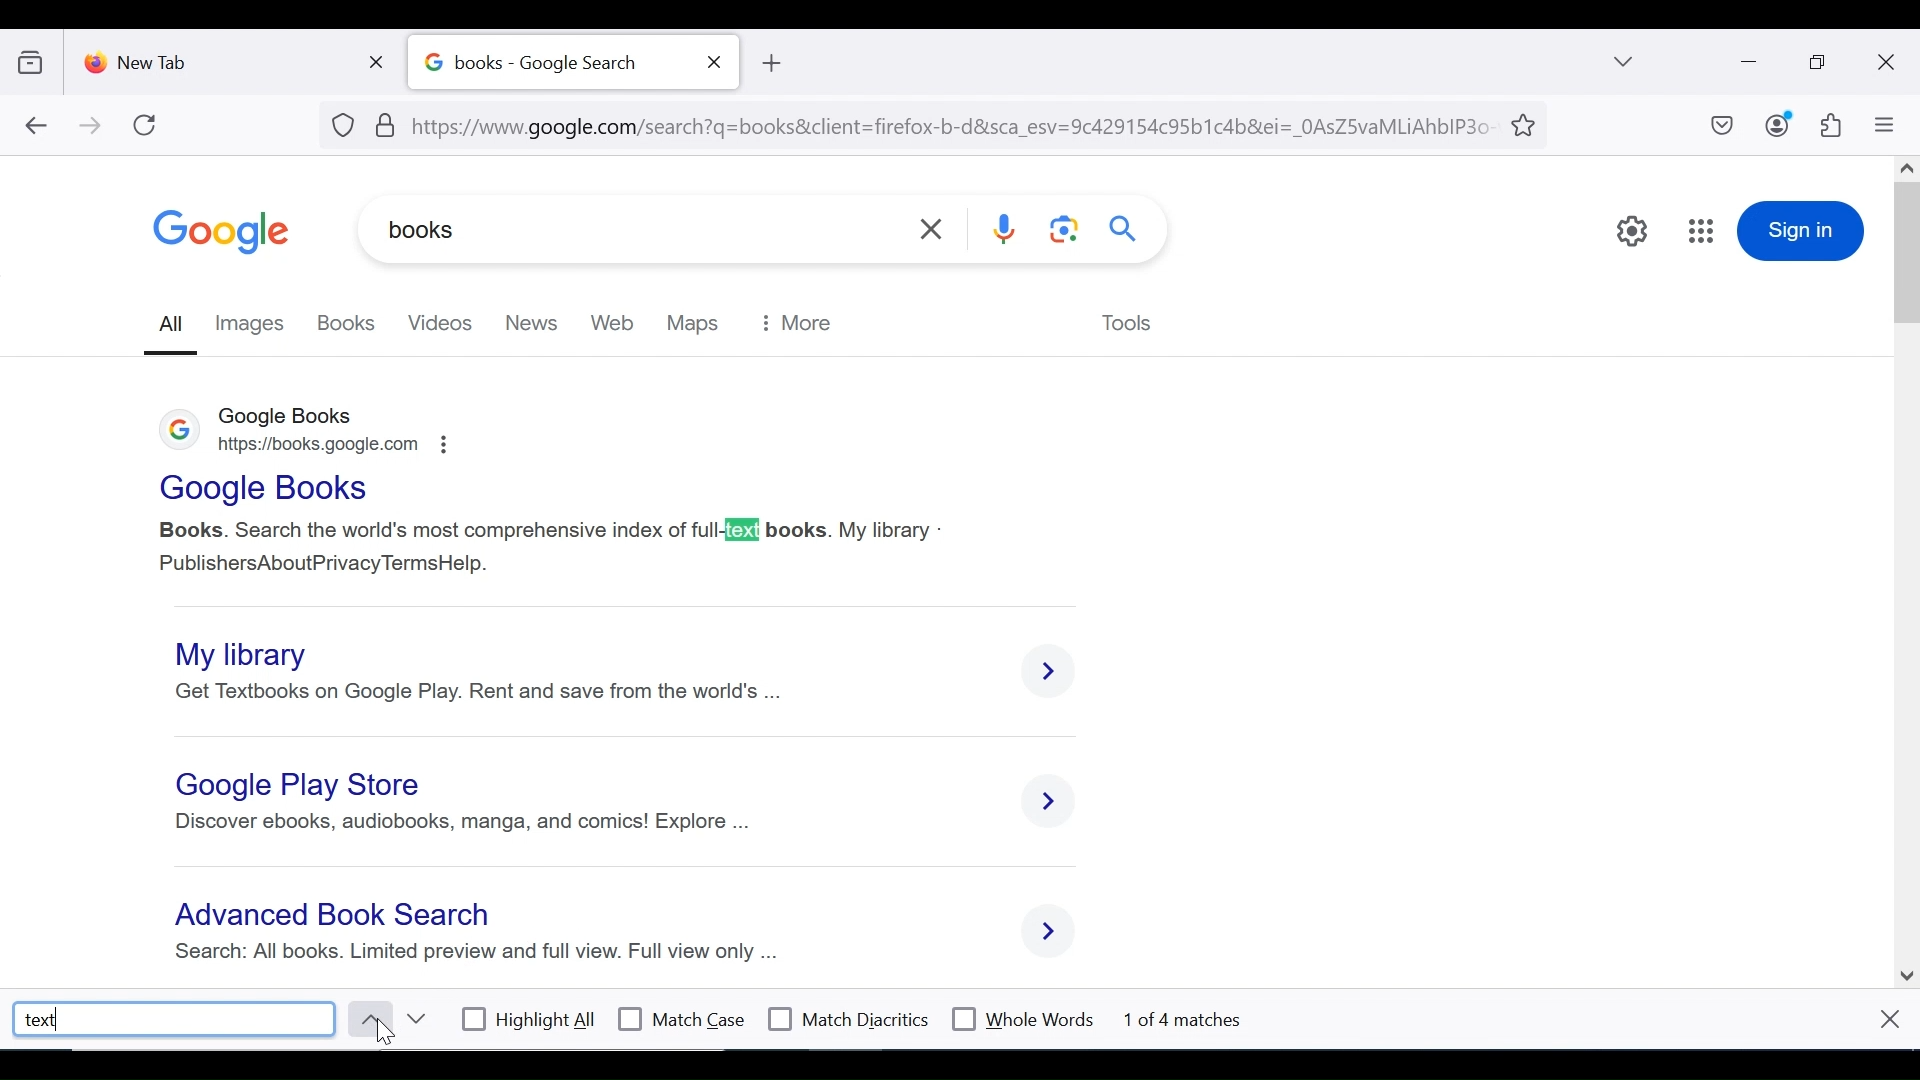 The width and height of the screenshot is (1920, 1080). What do you see at coordinates (1883, 125) in the screenshot?
I see `open application menu` at bounding box center [1883, 125].